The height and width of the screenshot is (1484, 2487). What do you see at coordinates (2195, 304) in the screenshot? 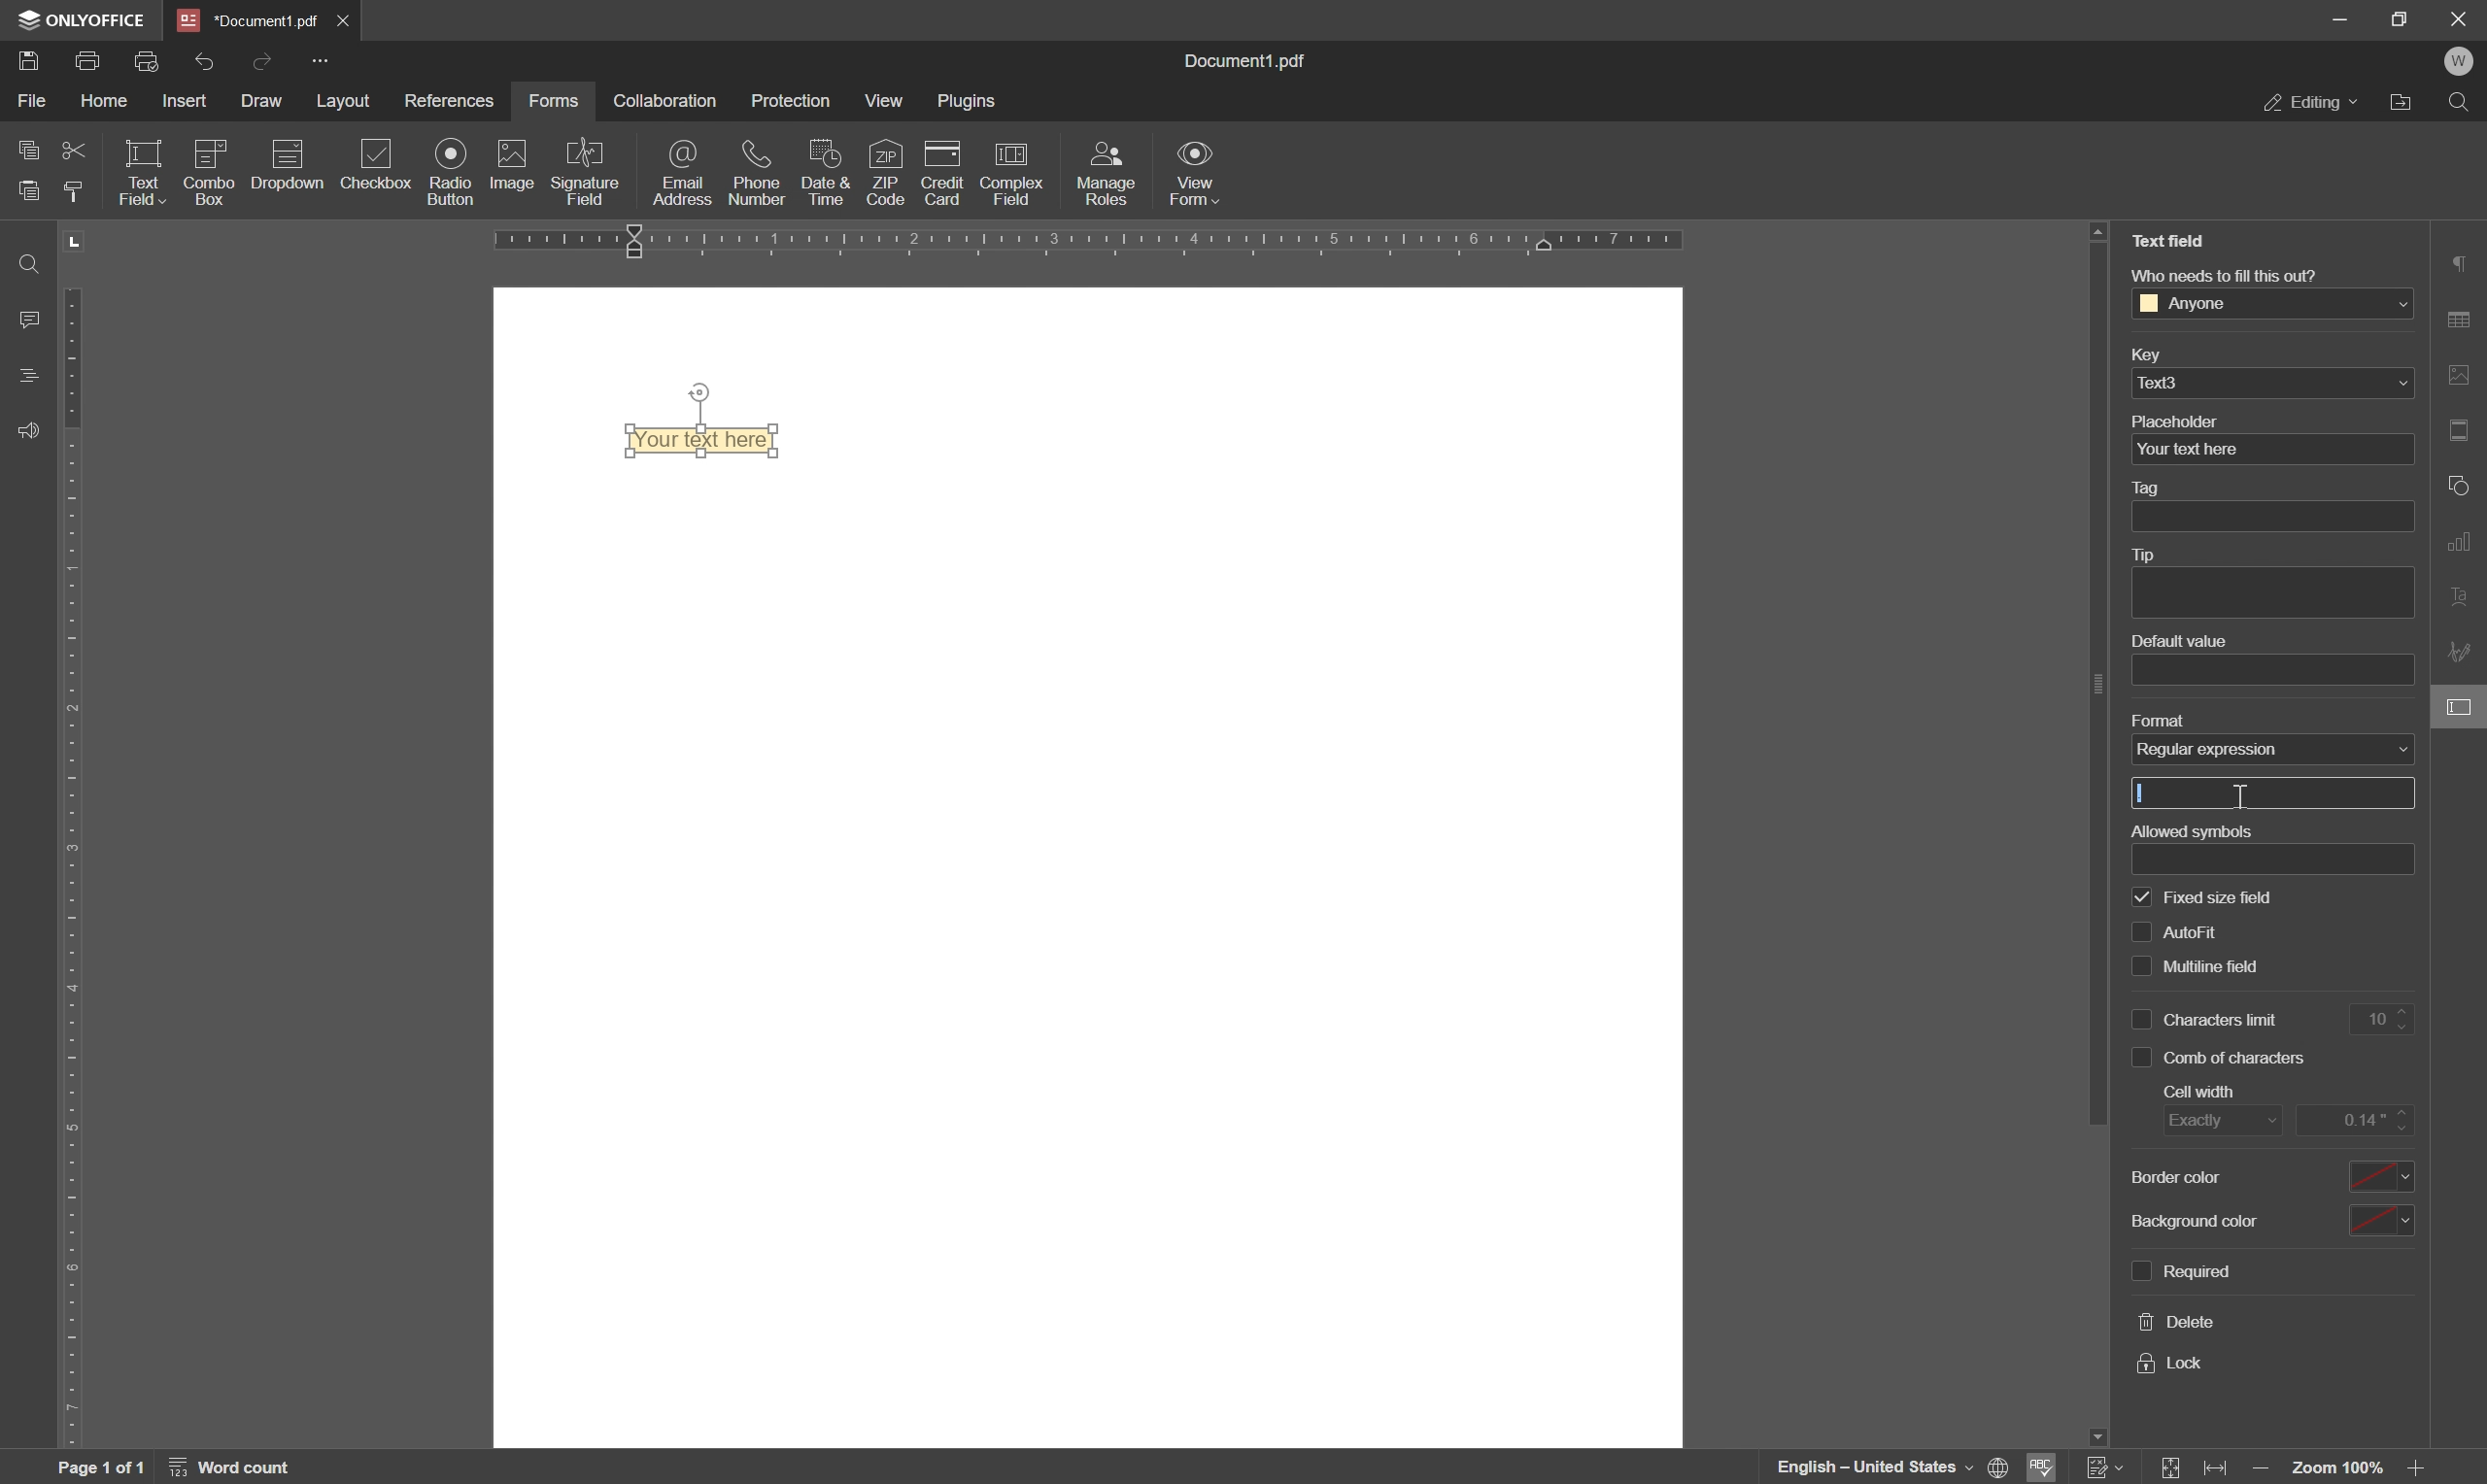
I see `anyone` at bounding box center [2195, 304].